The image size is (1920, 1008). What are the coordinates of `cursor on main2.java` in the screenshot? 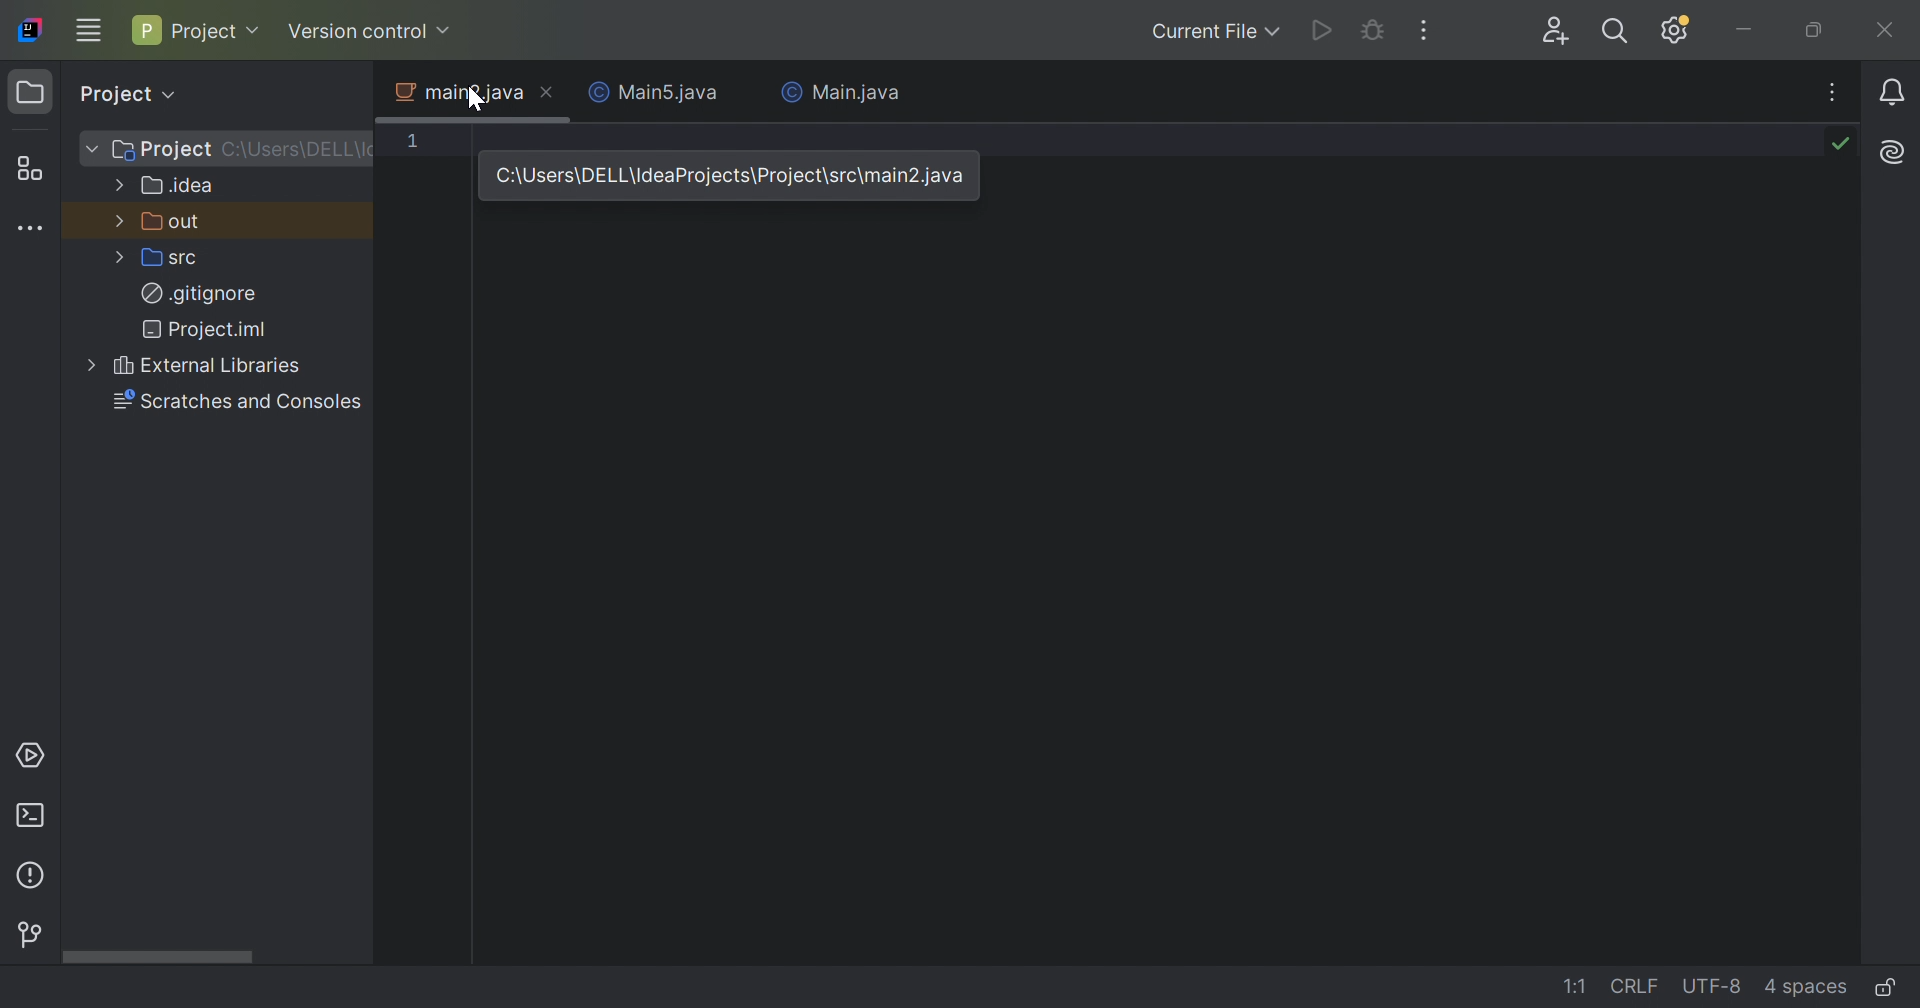 It's located at (479, 98).